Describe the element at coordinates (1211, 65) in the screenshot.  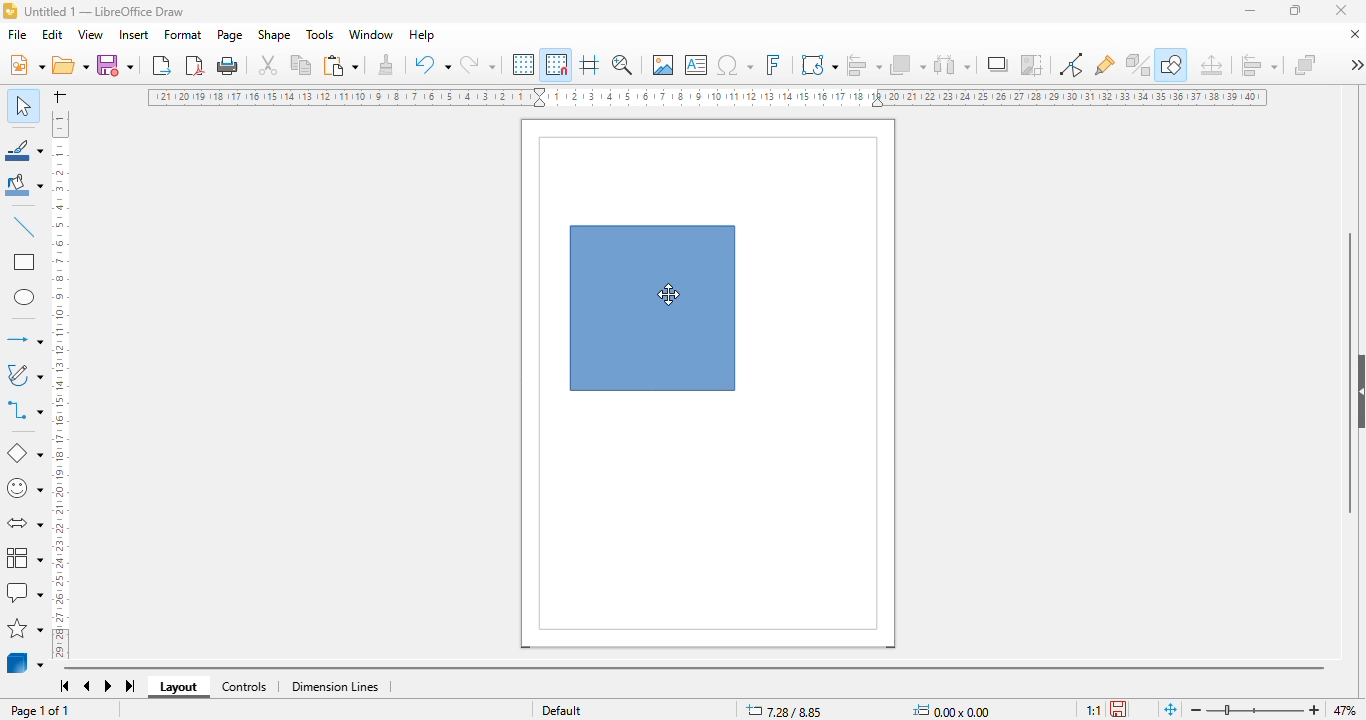
I see `position and size` at that location.